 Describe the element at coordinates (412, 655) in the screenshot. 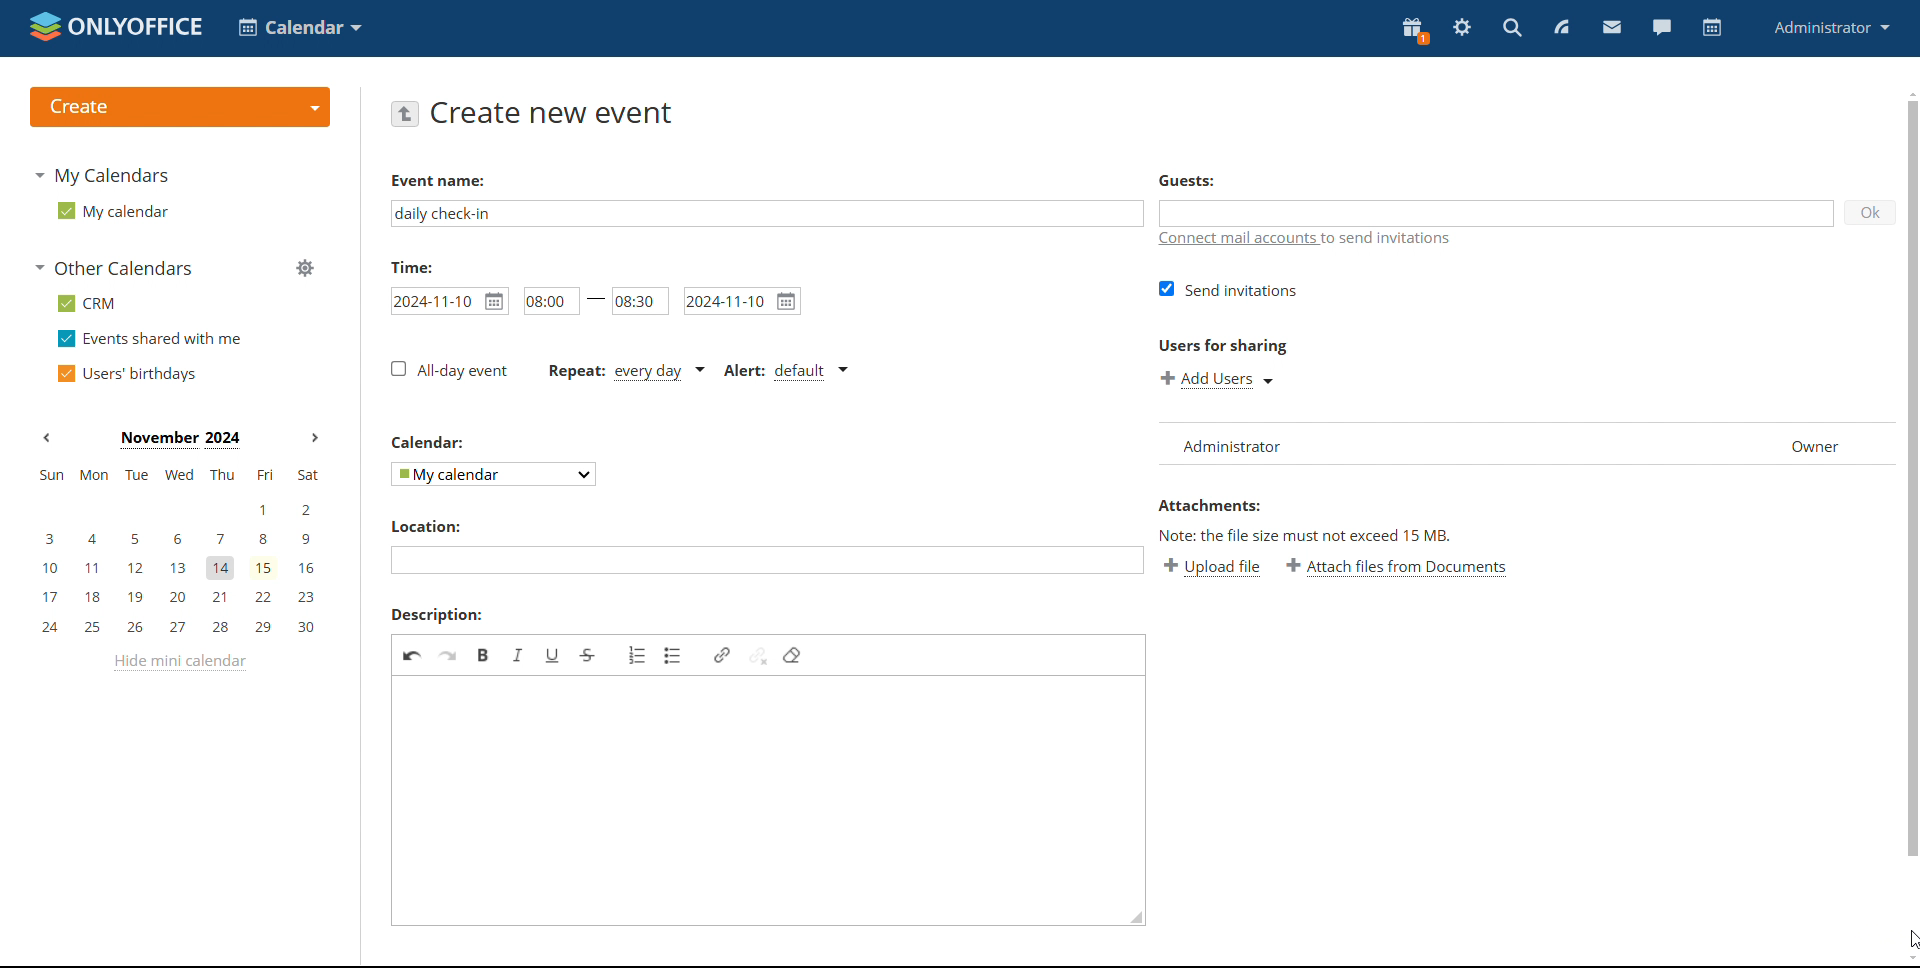

I see `undo` at that location.